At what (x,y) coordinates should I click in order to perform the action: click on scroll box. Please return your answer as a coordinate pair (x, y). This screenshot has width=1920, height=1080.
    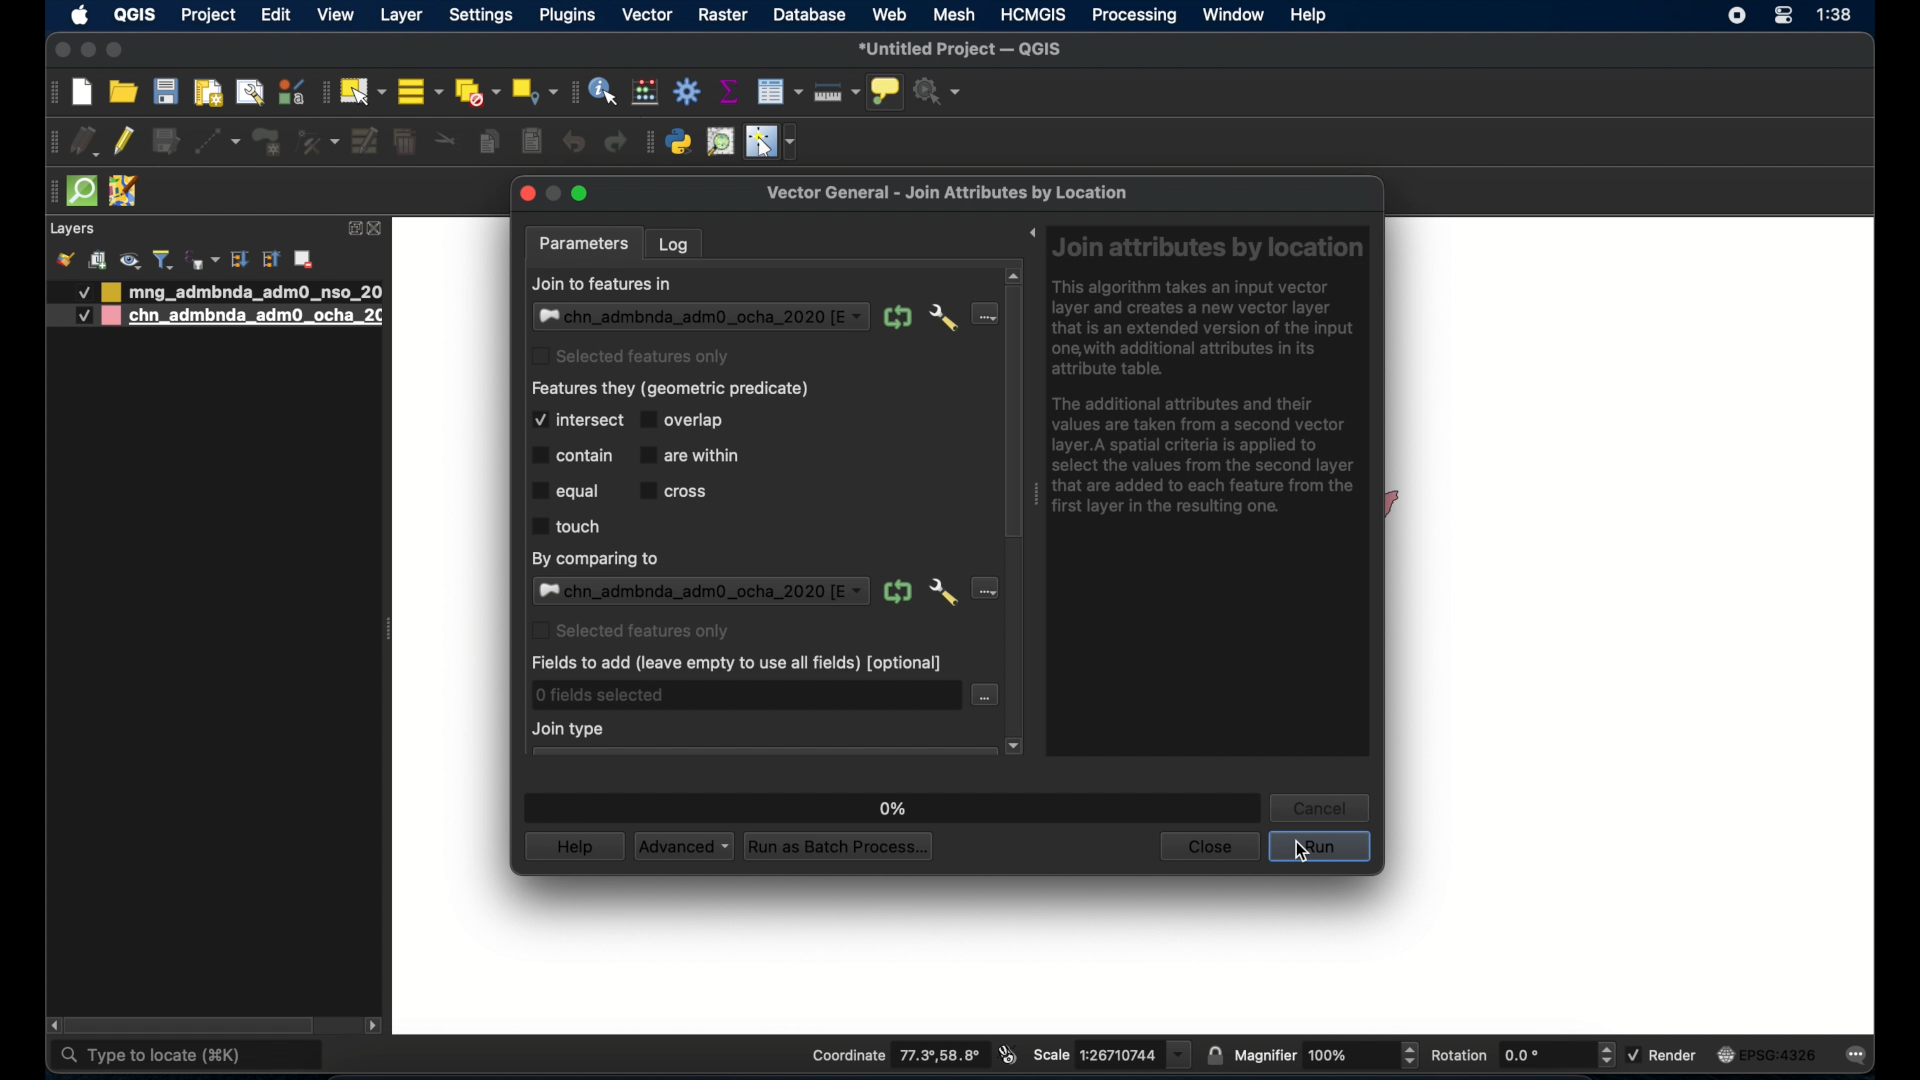
    Looking at the image, I should click on (195, 1024).